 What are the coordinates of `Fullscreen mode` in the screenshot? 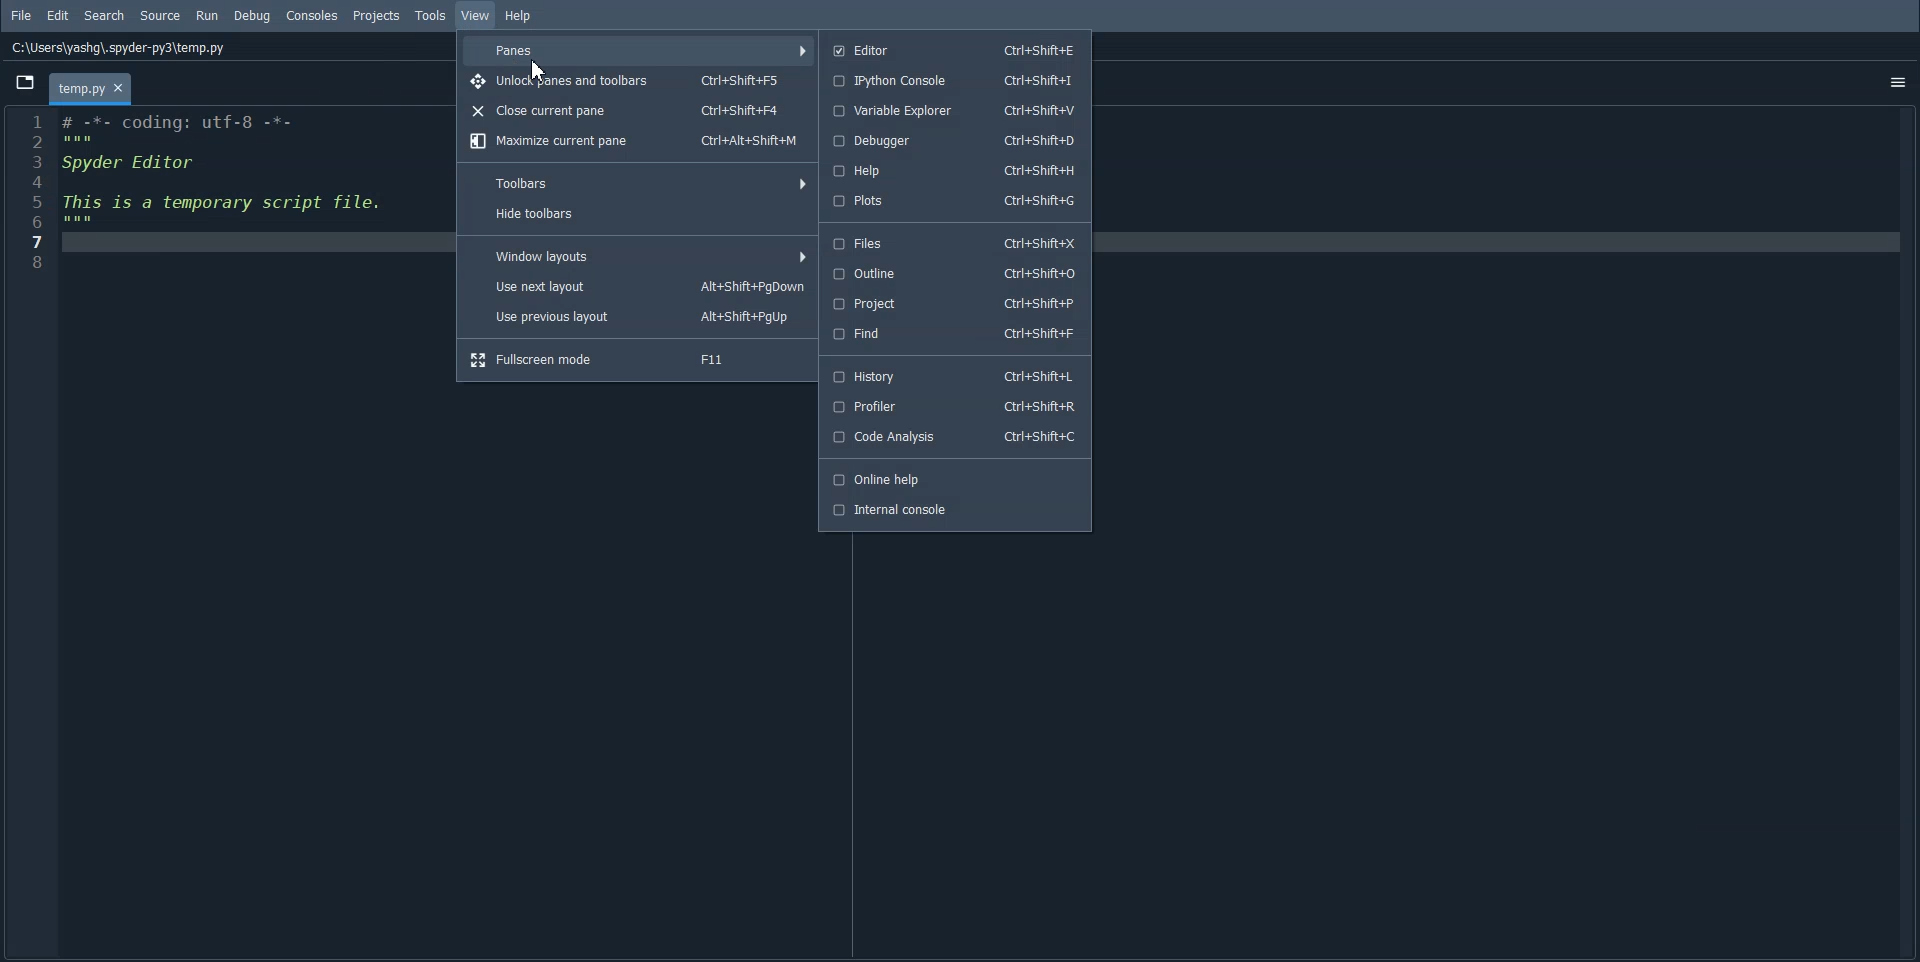 It's located at (637, 359).